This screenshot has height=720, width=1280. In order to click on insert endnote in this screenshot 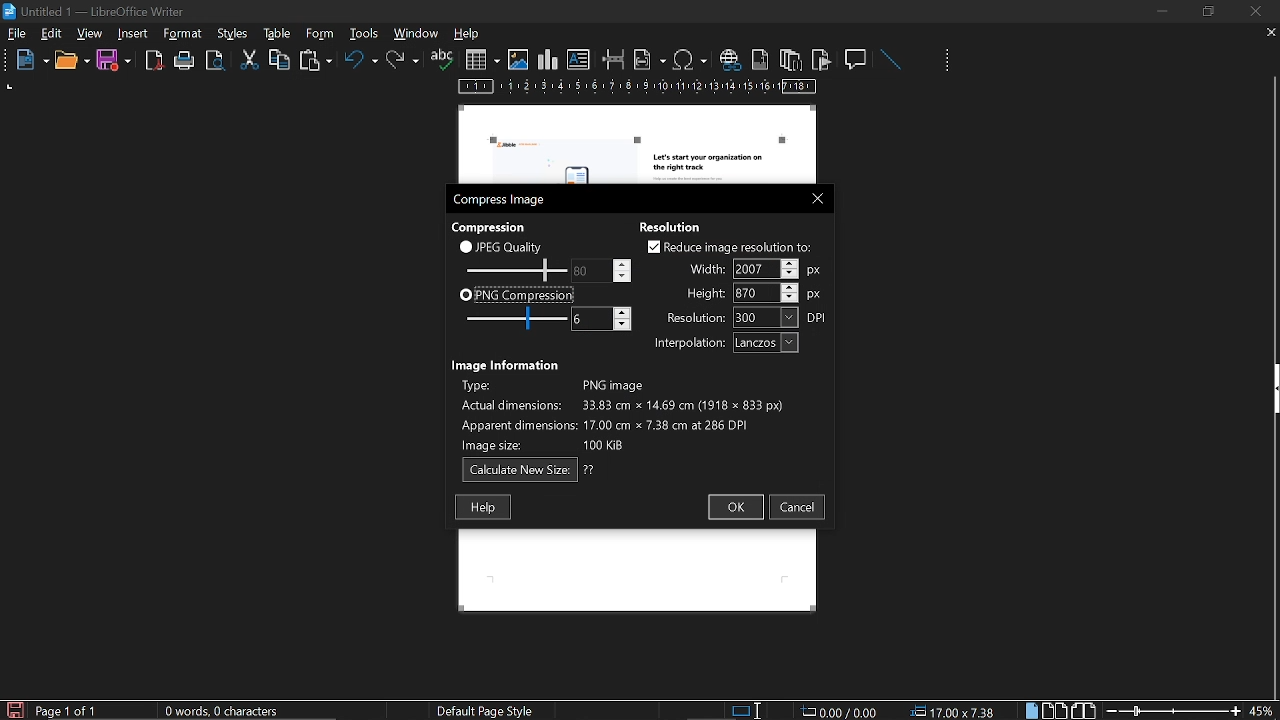, I will do `click(790, 59)`.